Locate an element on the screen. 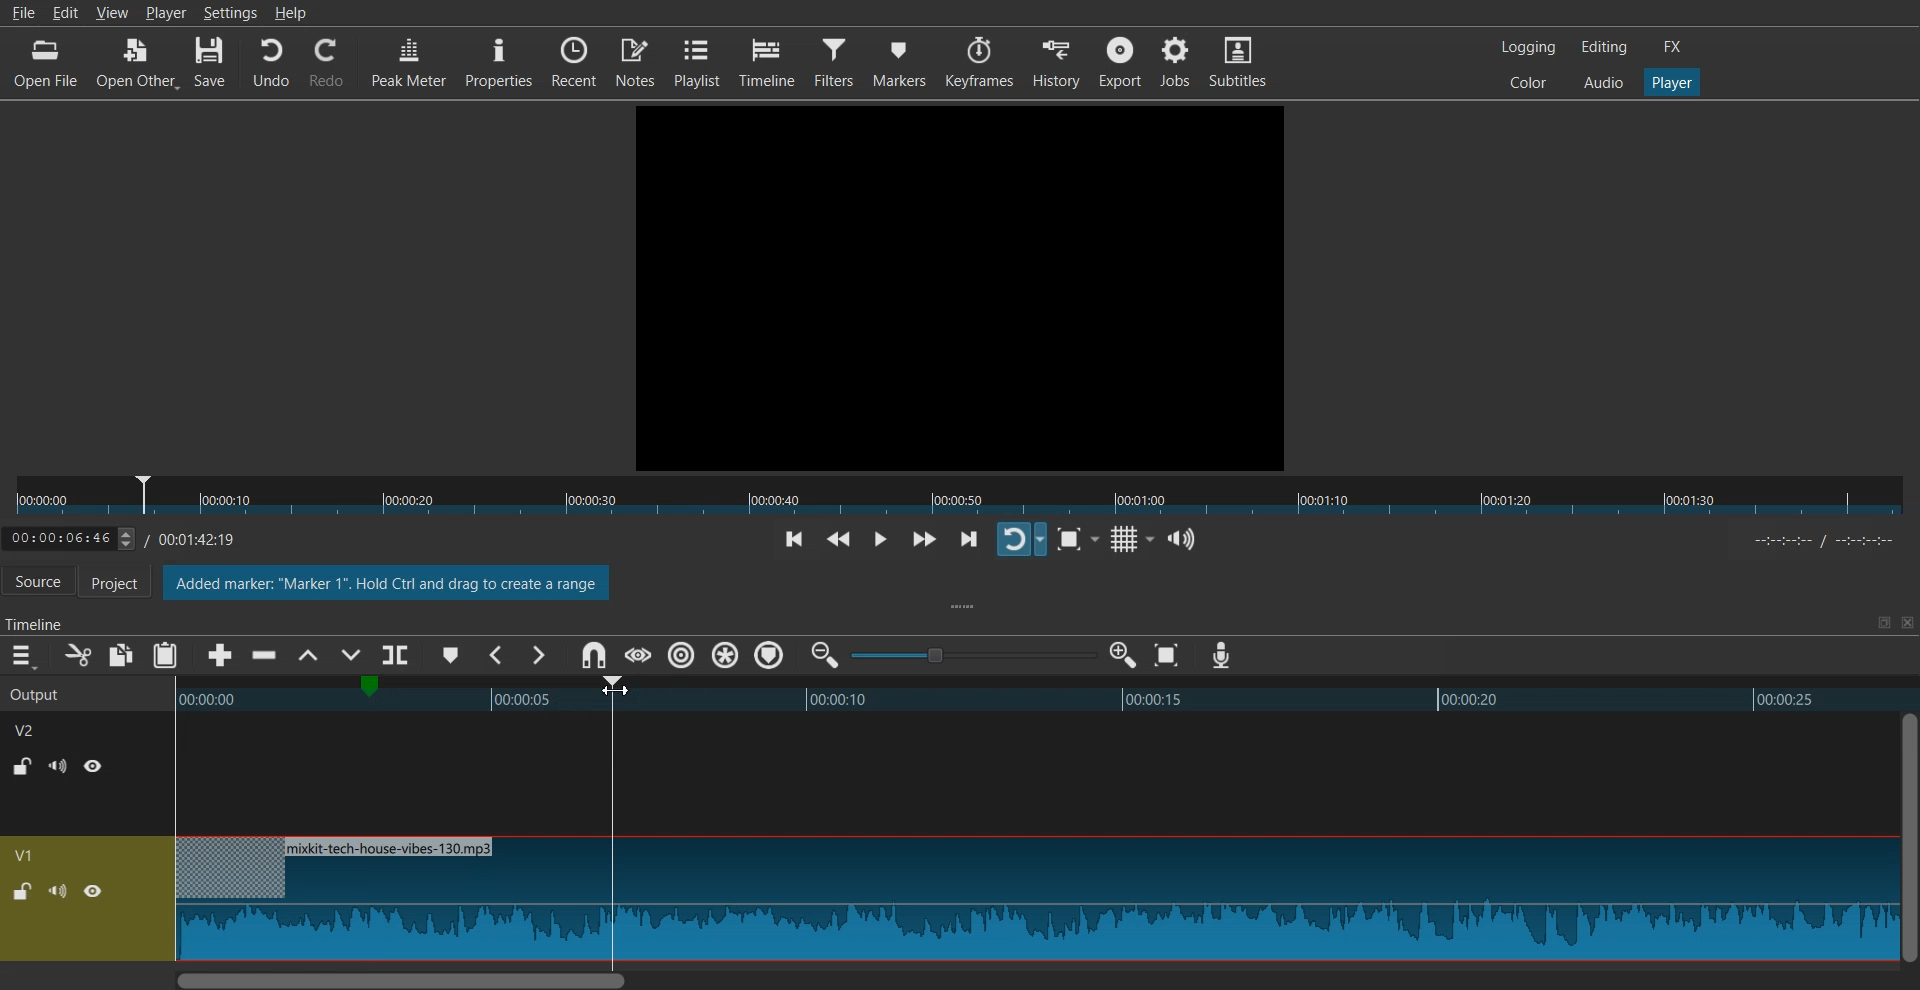 The width and height of the screenshot is (1920, 990). Ripple Tracks is located at coordinates (771, 656).